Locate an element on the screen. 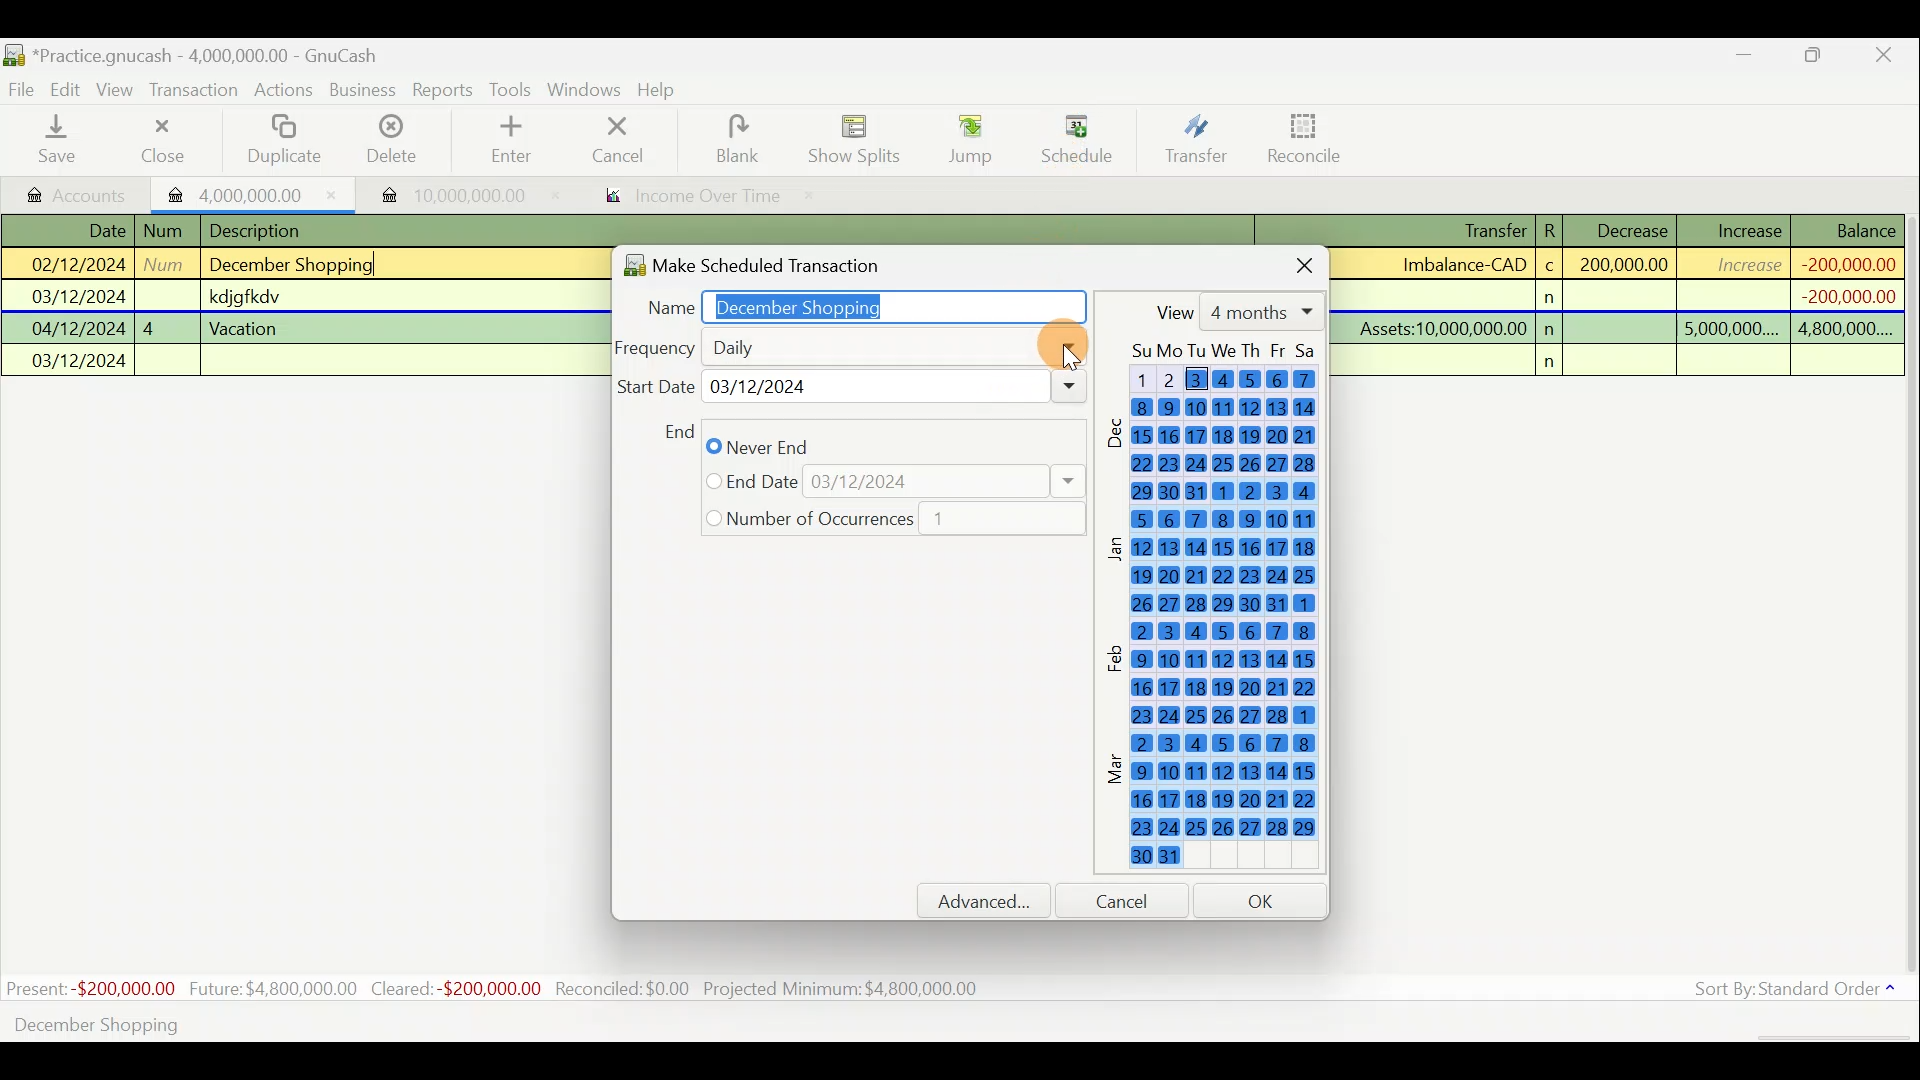 The width and height of the screenshot is (1920, 1080). File is located at coordinates (23, 90).